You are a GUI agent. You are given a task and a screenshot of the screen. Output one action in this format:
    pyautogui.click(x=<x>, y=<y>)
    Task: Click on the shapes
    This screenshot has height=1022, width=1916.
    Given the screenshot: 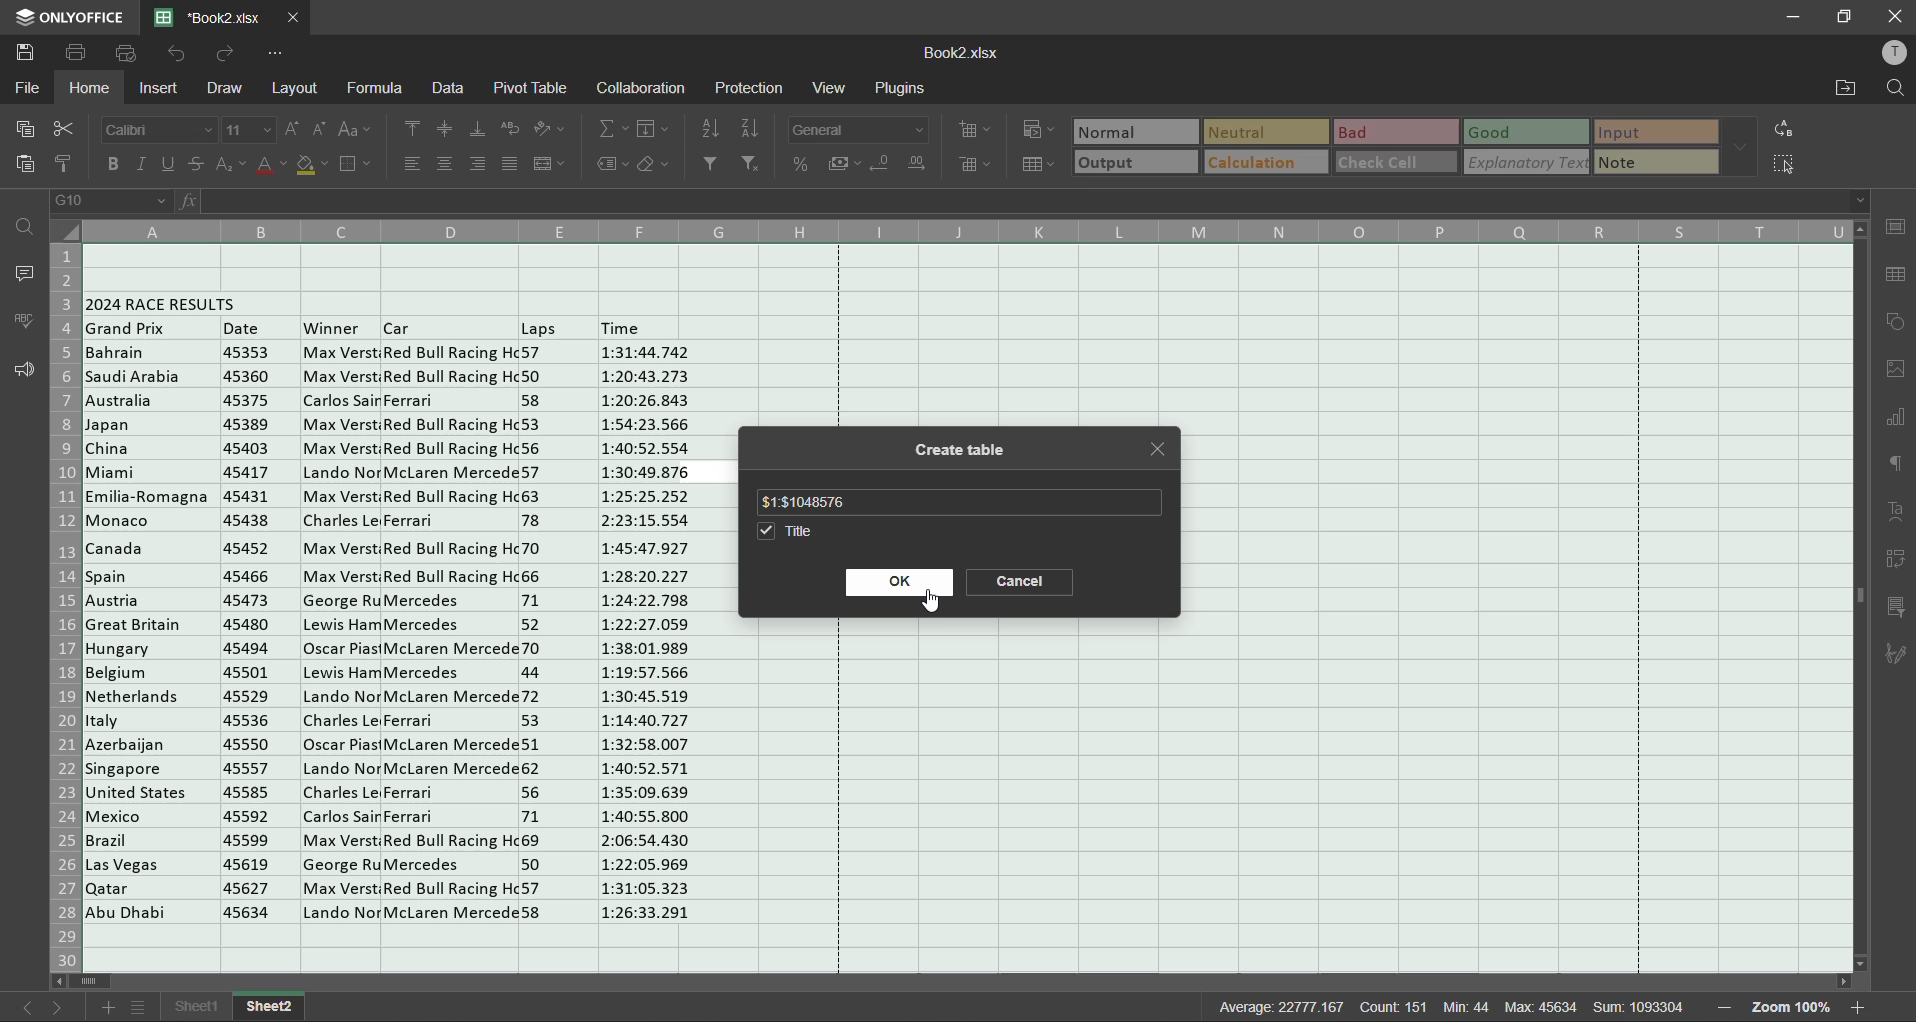 What is the action you would take?
    pyautogui.click(x=1894, y=327)
    